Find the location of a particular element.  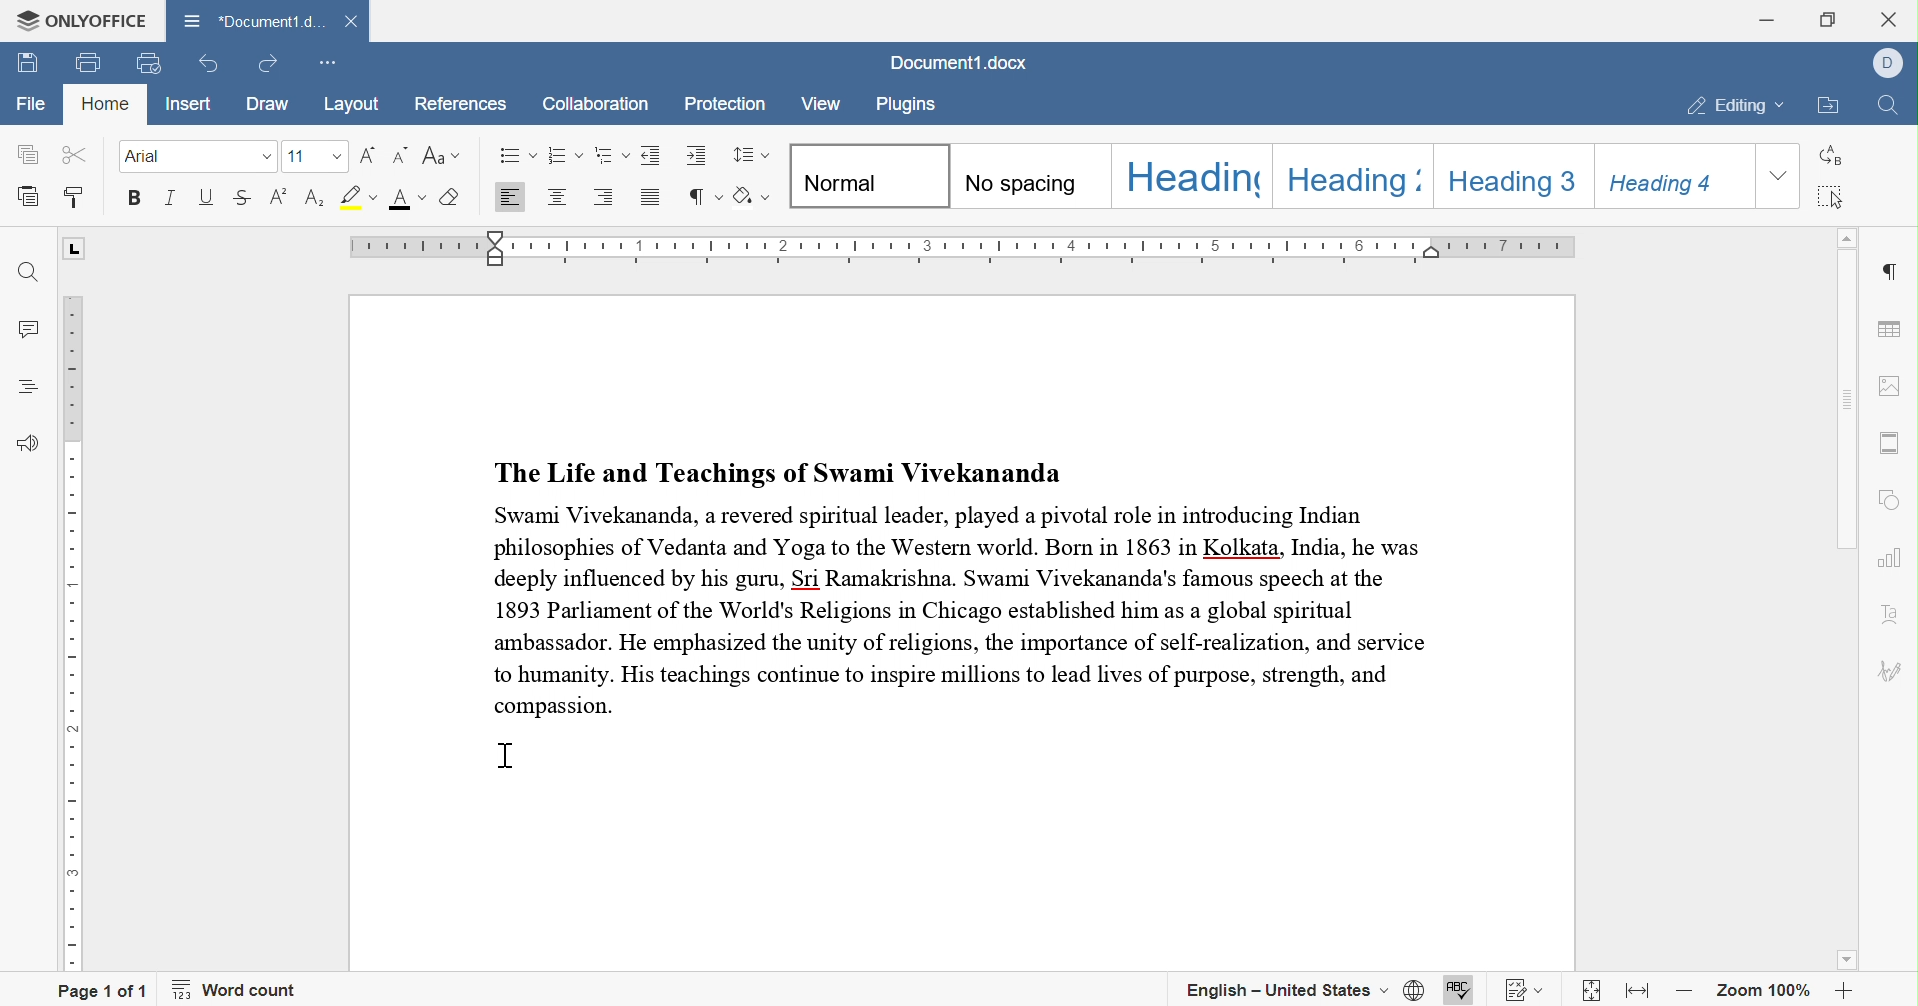

page 1 of 1 is located at coordinates (103, 991).